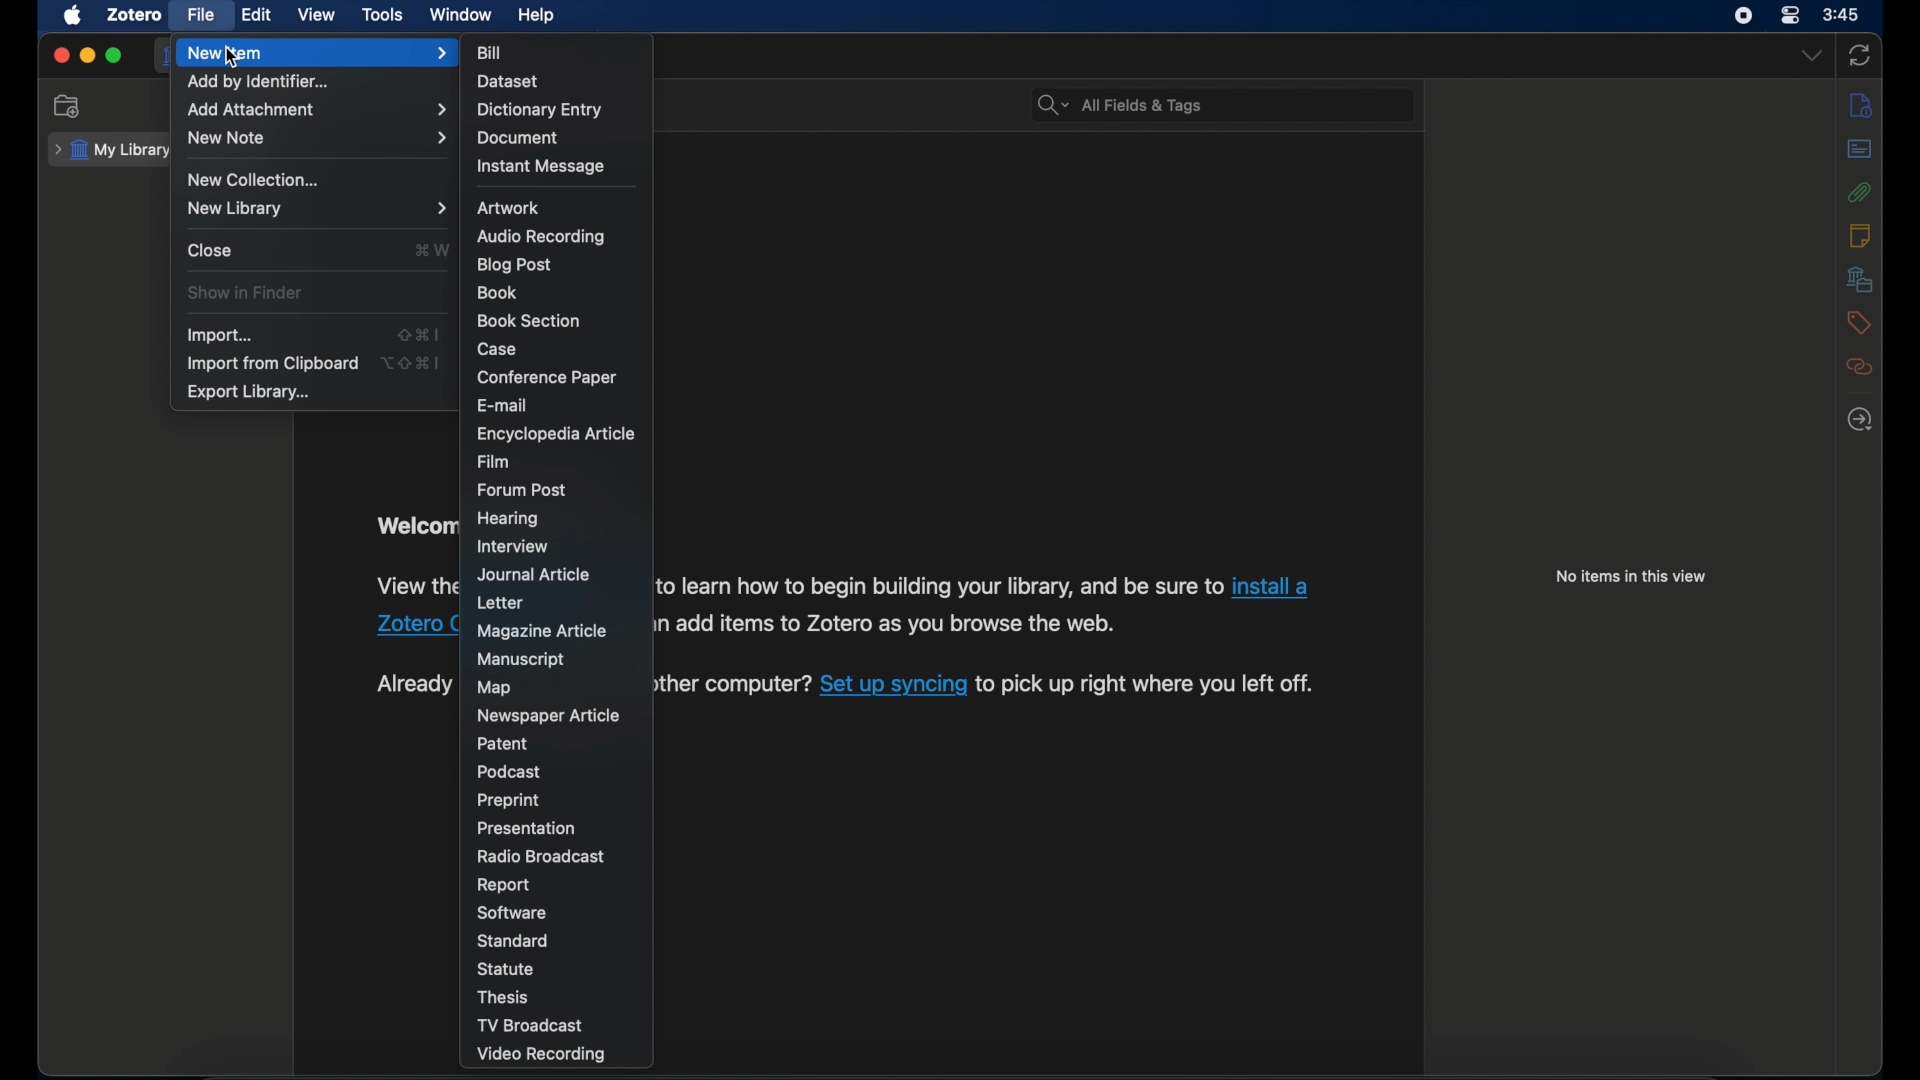 This screenshot has height=1080, width=1920. I want to click on window, so click(460, 15).